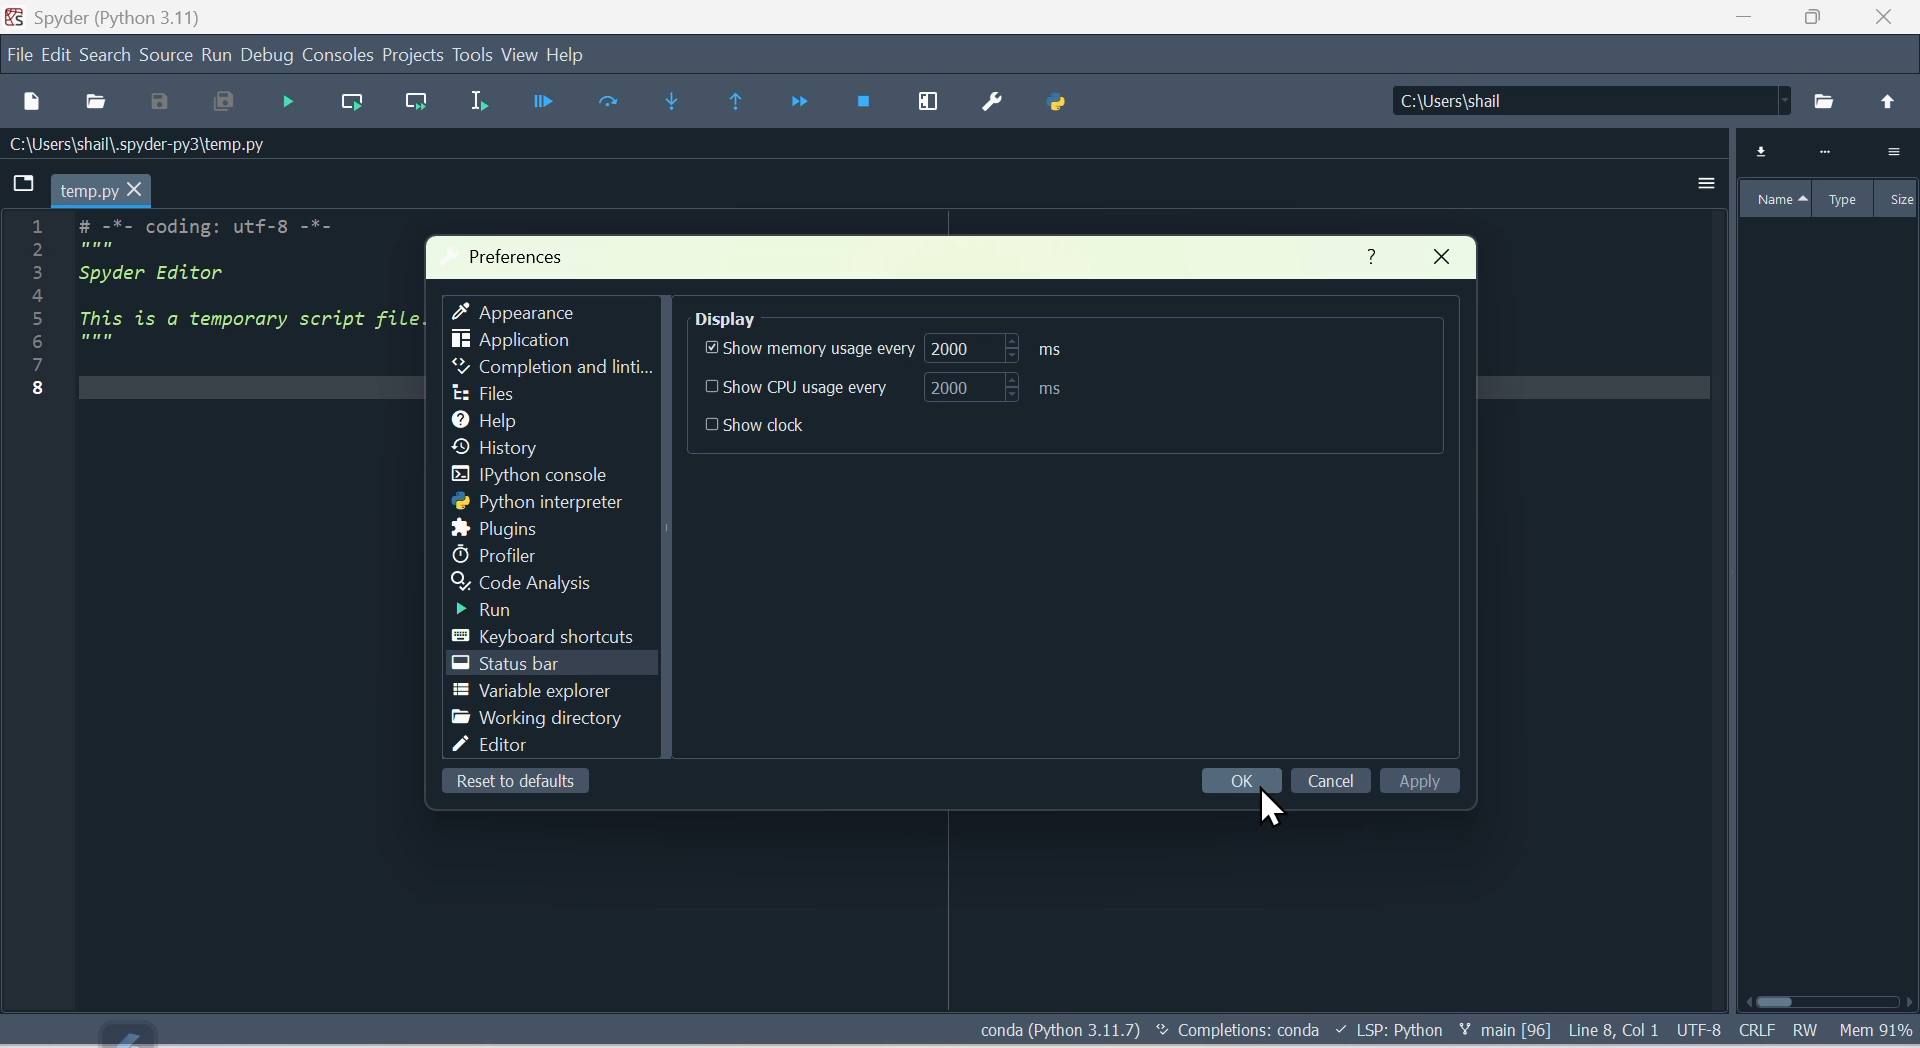 This screenshot has width=1920, height=1048. I want to click on Python interpreter, so click(534, 502).